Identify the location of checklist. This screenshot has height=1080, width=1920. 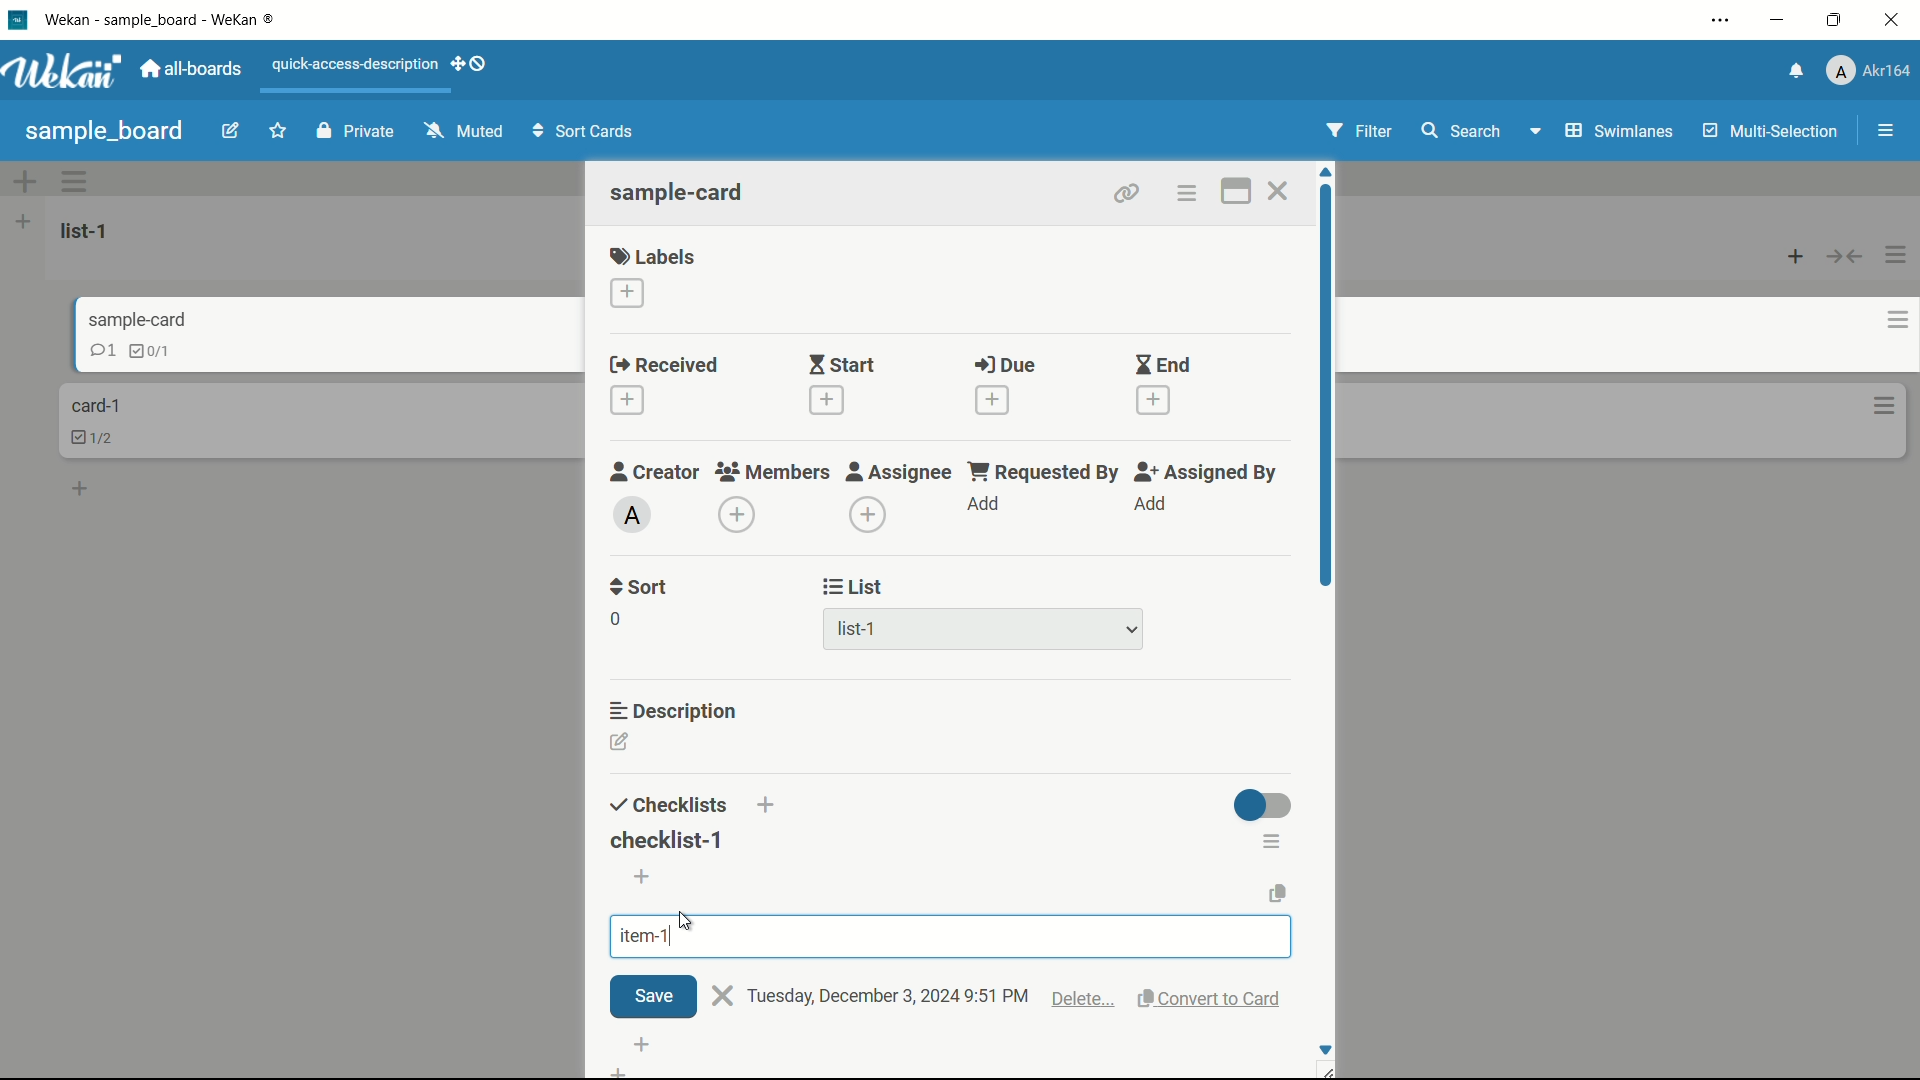
(135, 350).